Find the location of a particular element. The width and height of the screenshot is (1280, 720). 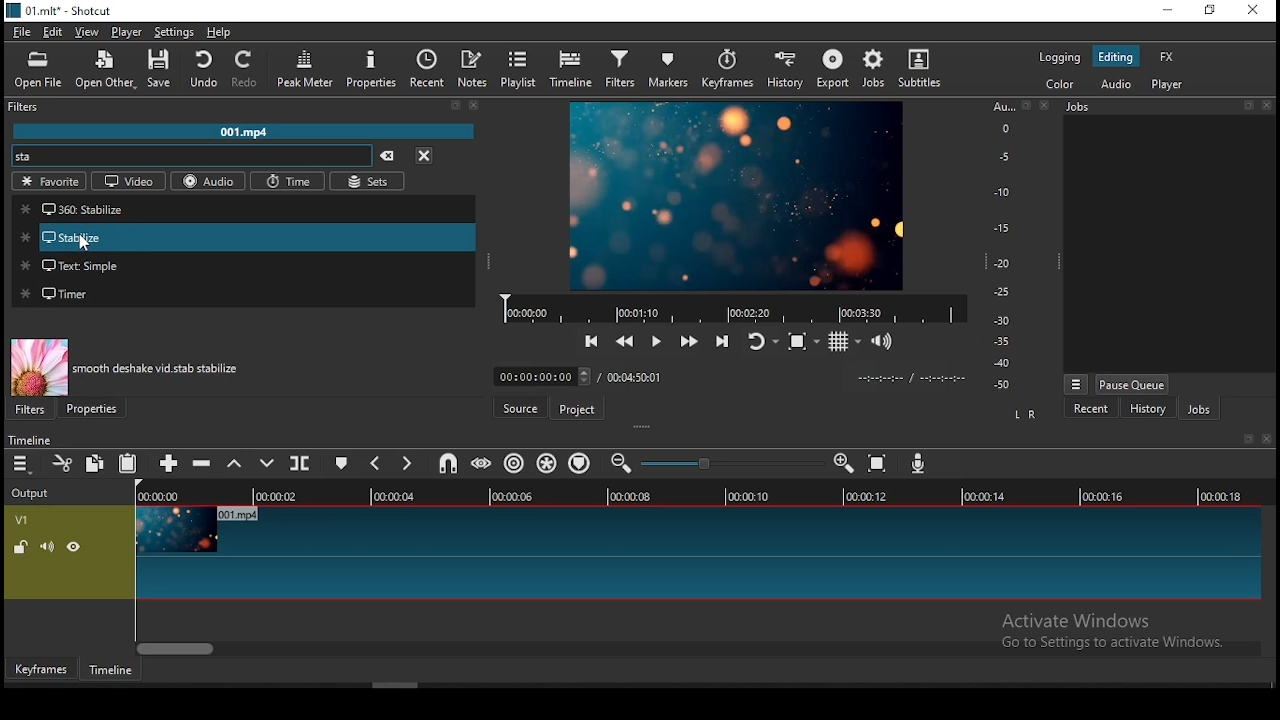

360: stabilize is located at coordinates (246, 209).